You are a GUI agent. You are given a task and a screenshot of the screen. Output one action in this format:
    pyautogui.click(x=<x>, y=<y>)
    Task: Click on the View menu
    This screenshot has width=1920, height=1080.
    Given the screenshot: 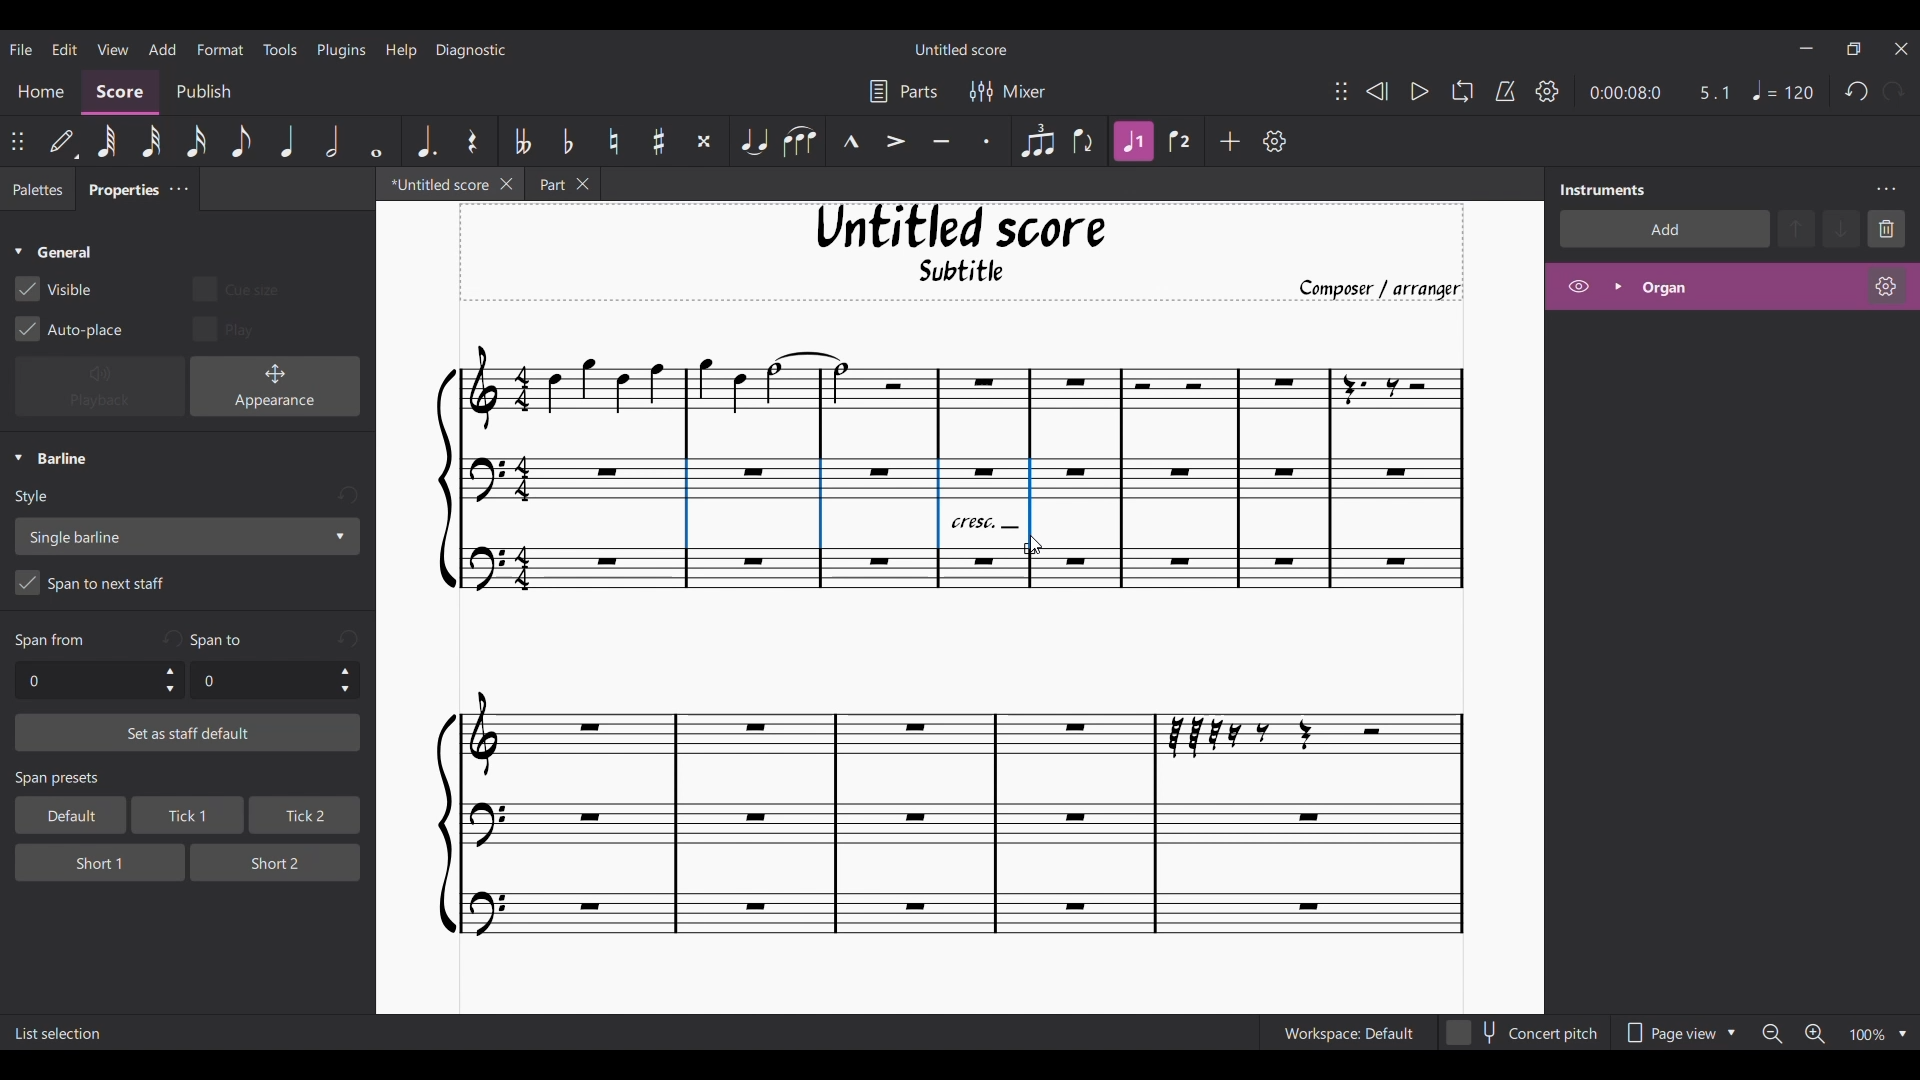 What is the action you would take?
    pyautogui.click(x=112, y=48)
    